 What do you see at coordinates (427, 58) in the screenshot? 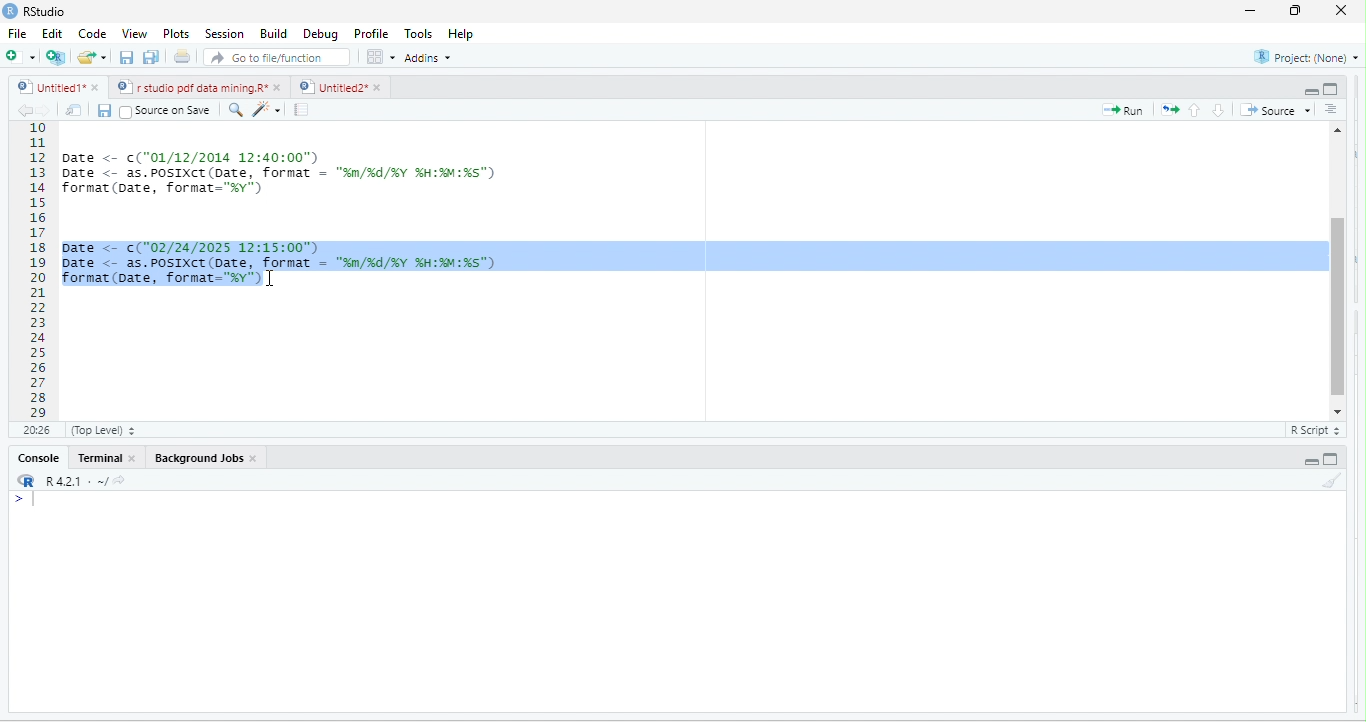
I see `addins` at bounding box center [427, 58].